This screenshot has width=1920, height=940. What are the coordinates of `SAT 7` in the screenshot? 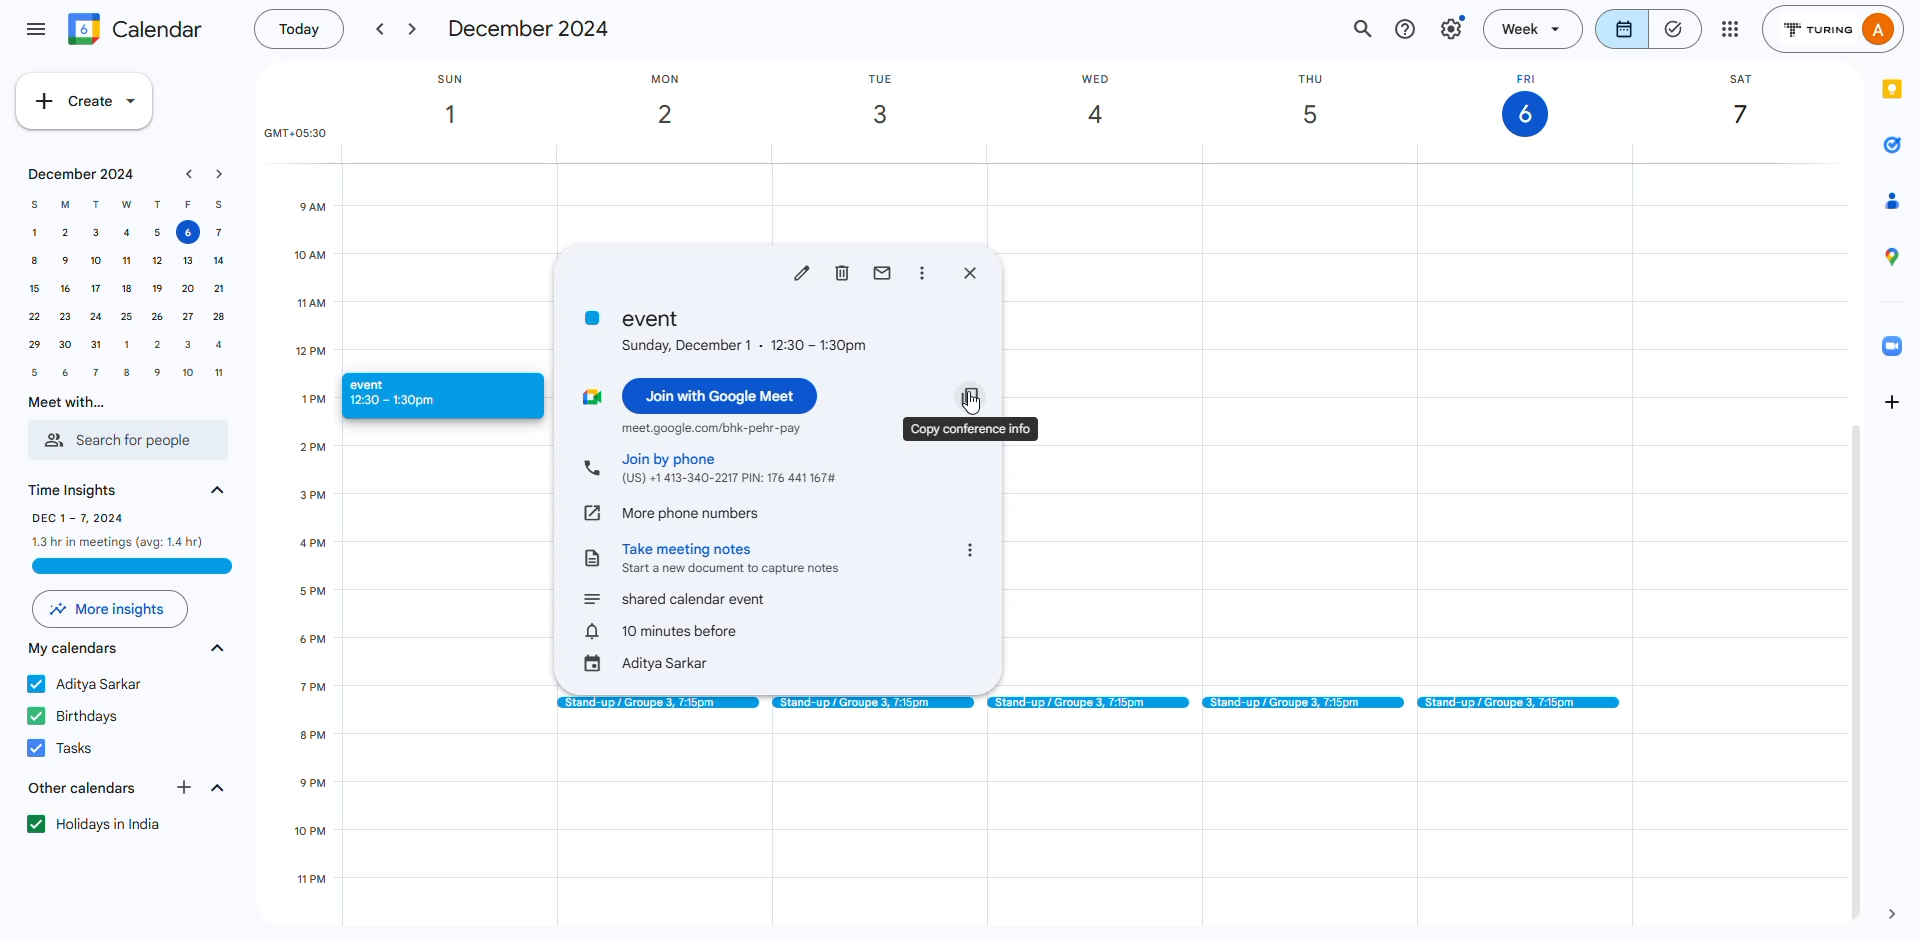 It's located at (1741, 105).